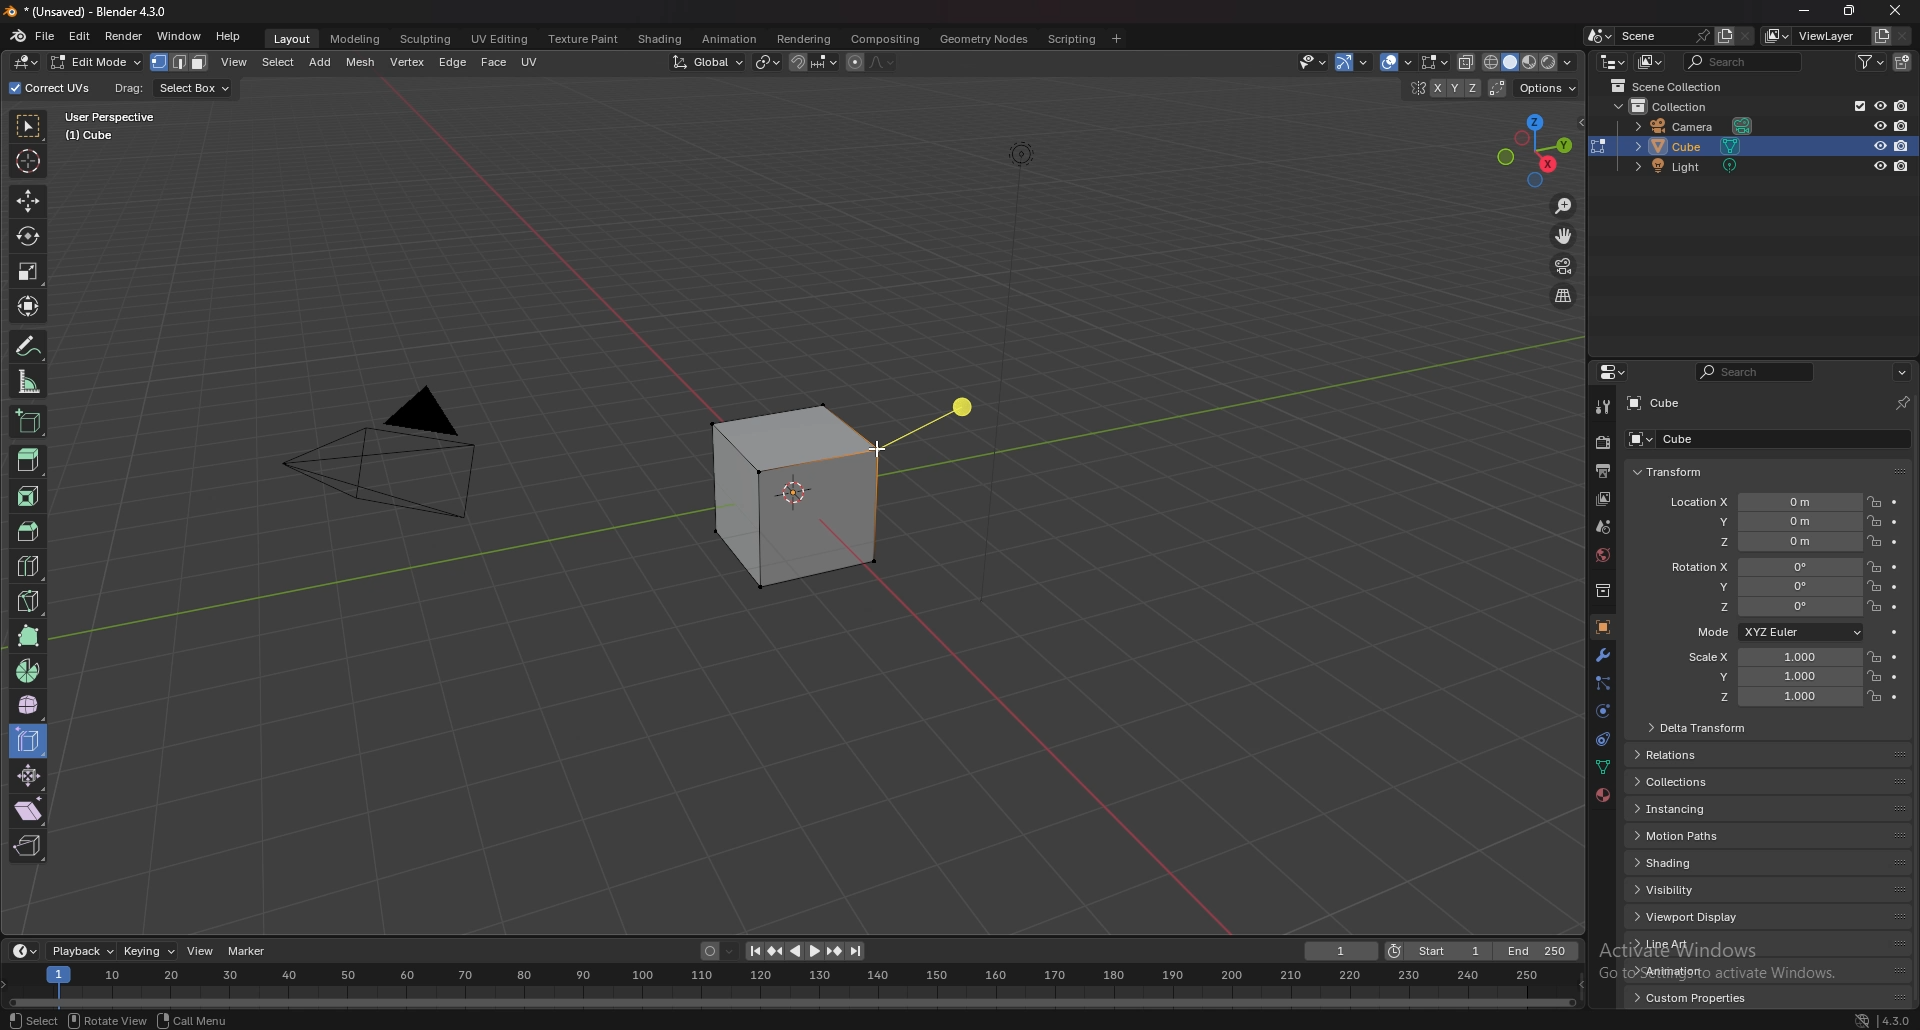  What do you see at coordinates (322, 62) in the screenshot?
I see `add` at bounding box center [322, 62].